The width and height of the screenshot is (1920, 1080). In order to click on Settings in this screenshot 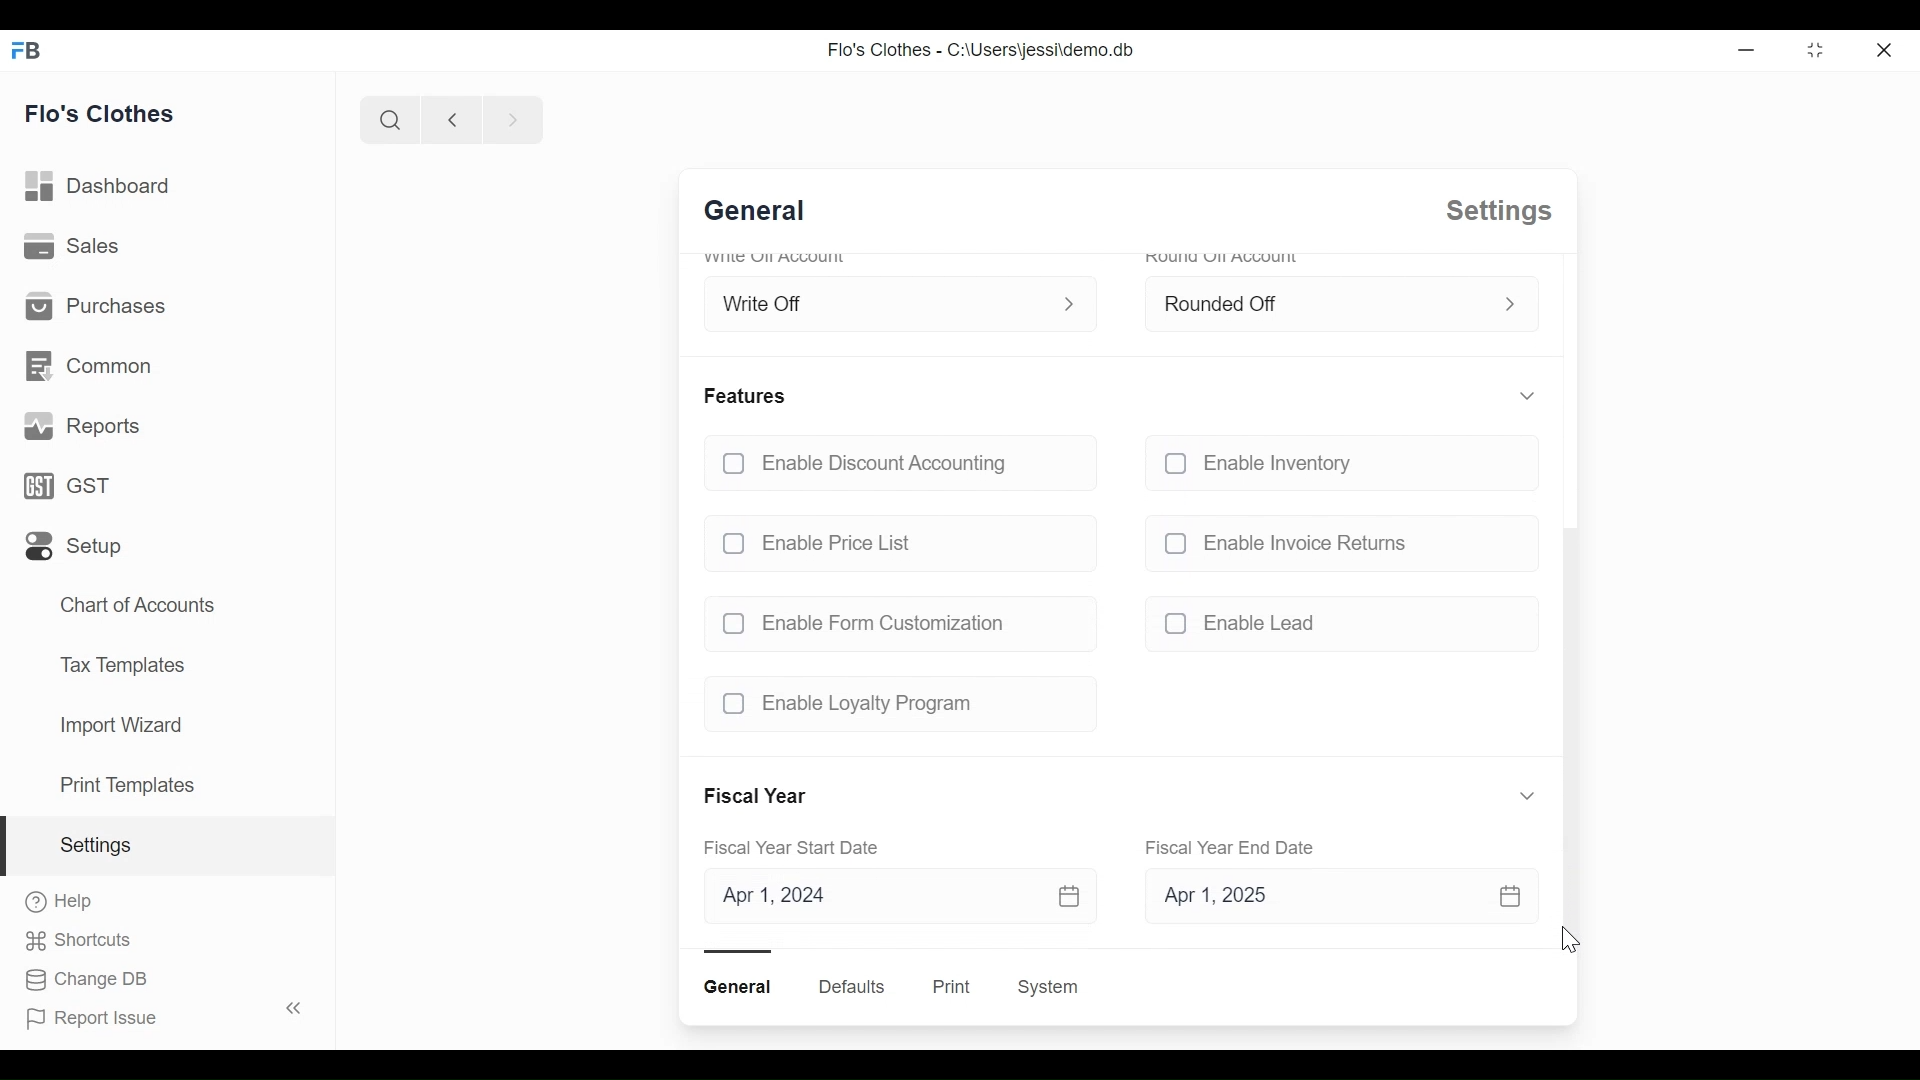, I will do `click(165, 845)`.